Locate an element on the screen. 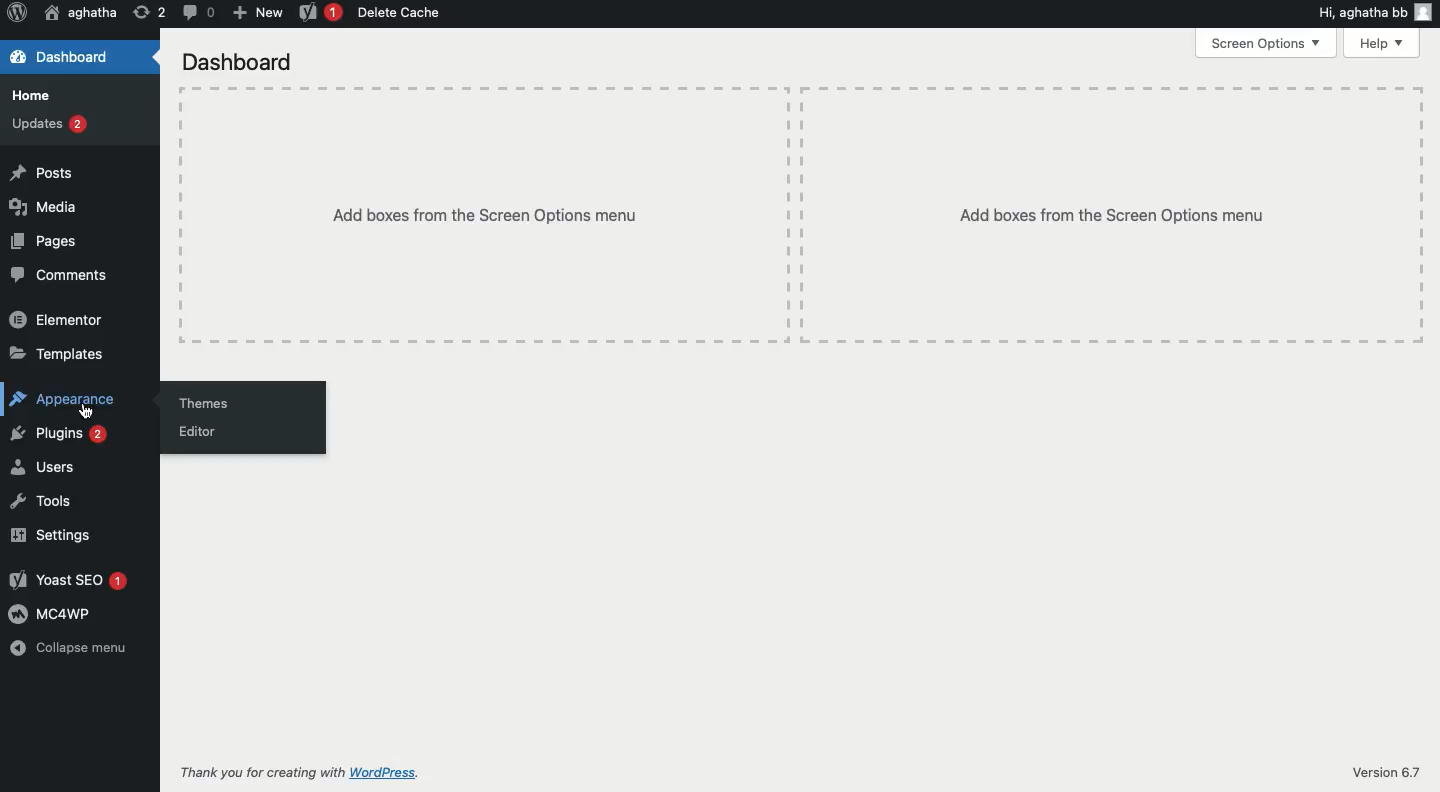  Add boxes from the screen options menu is located at coordinates (483, 214).